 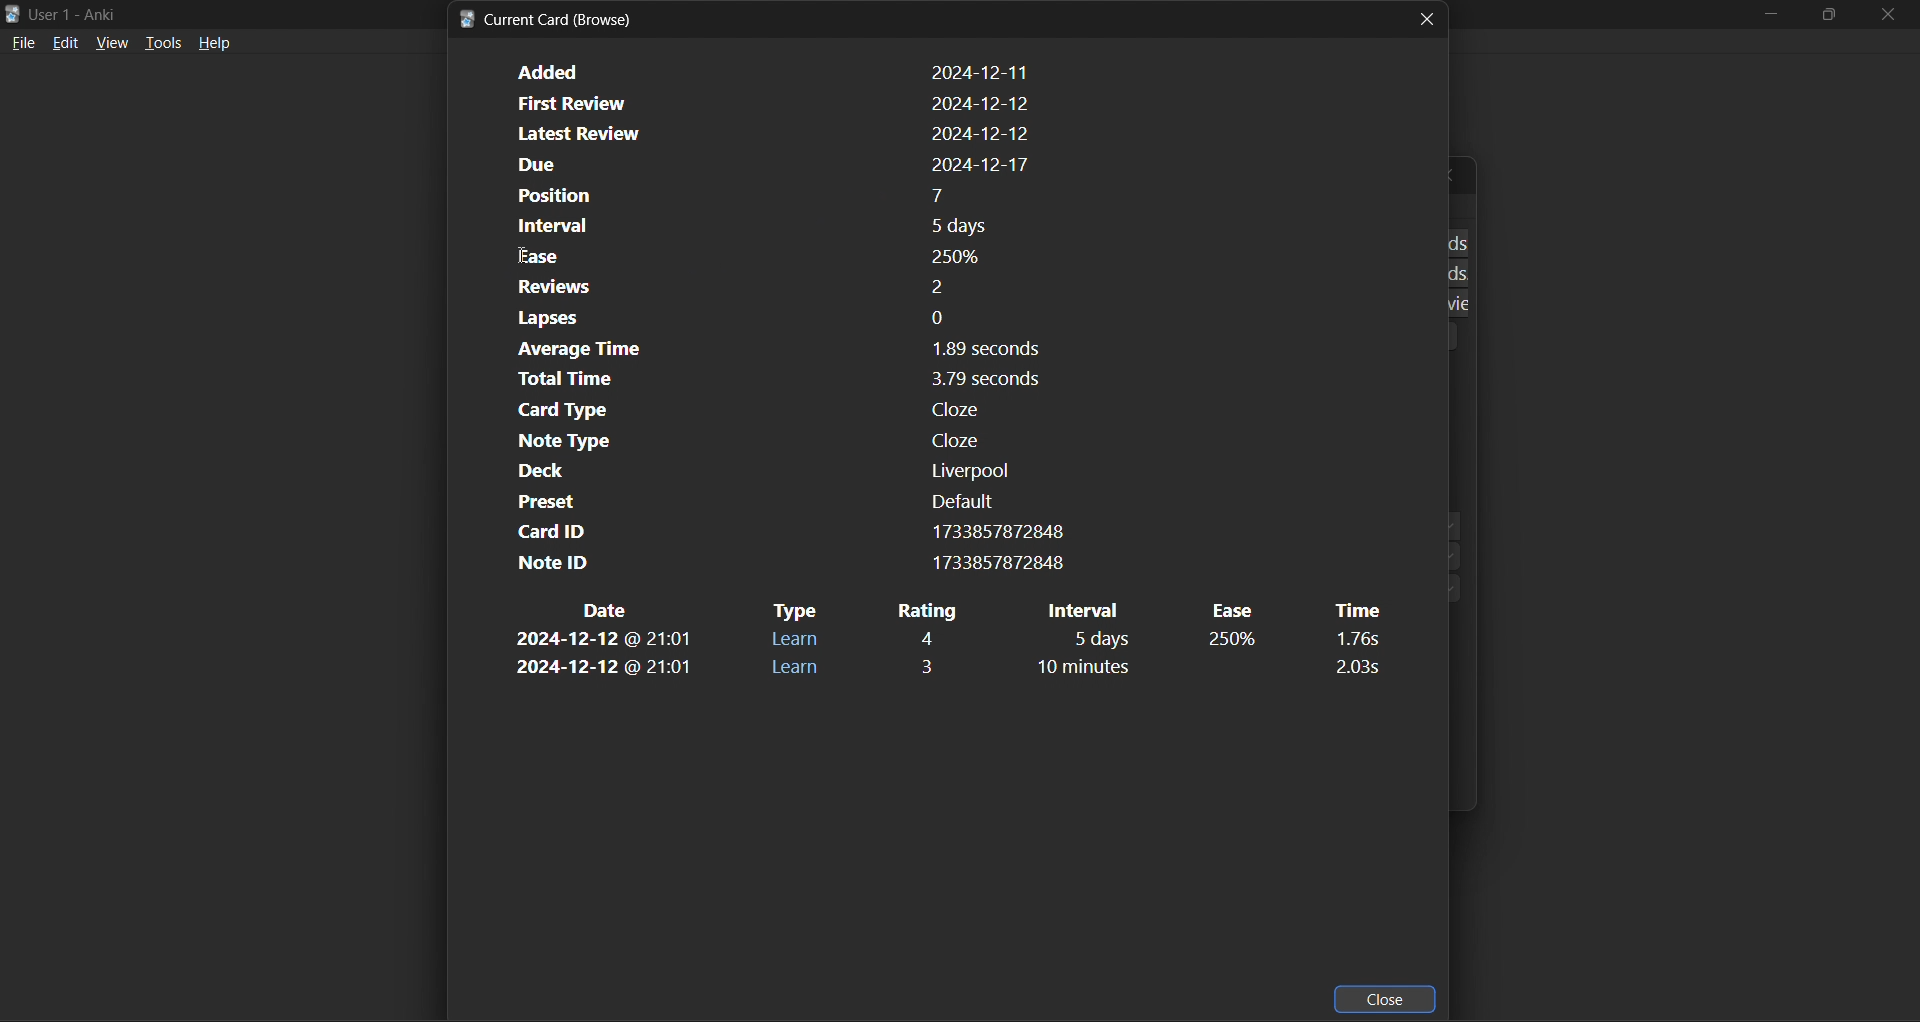 What do you see at coordinates (1354, 610) in the screenshot?
I see `time` at bounding box center [1354, 610].